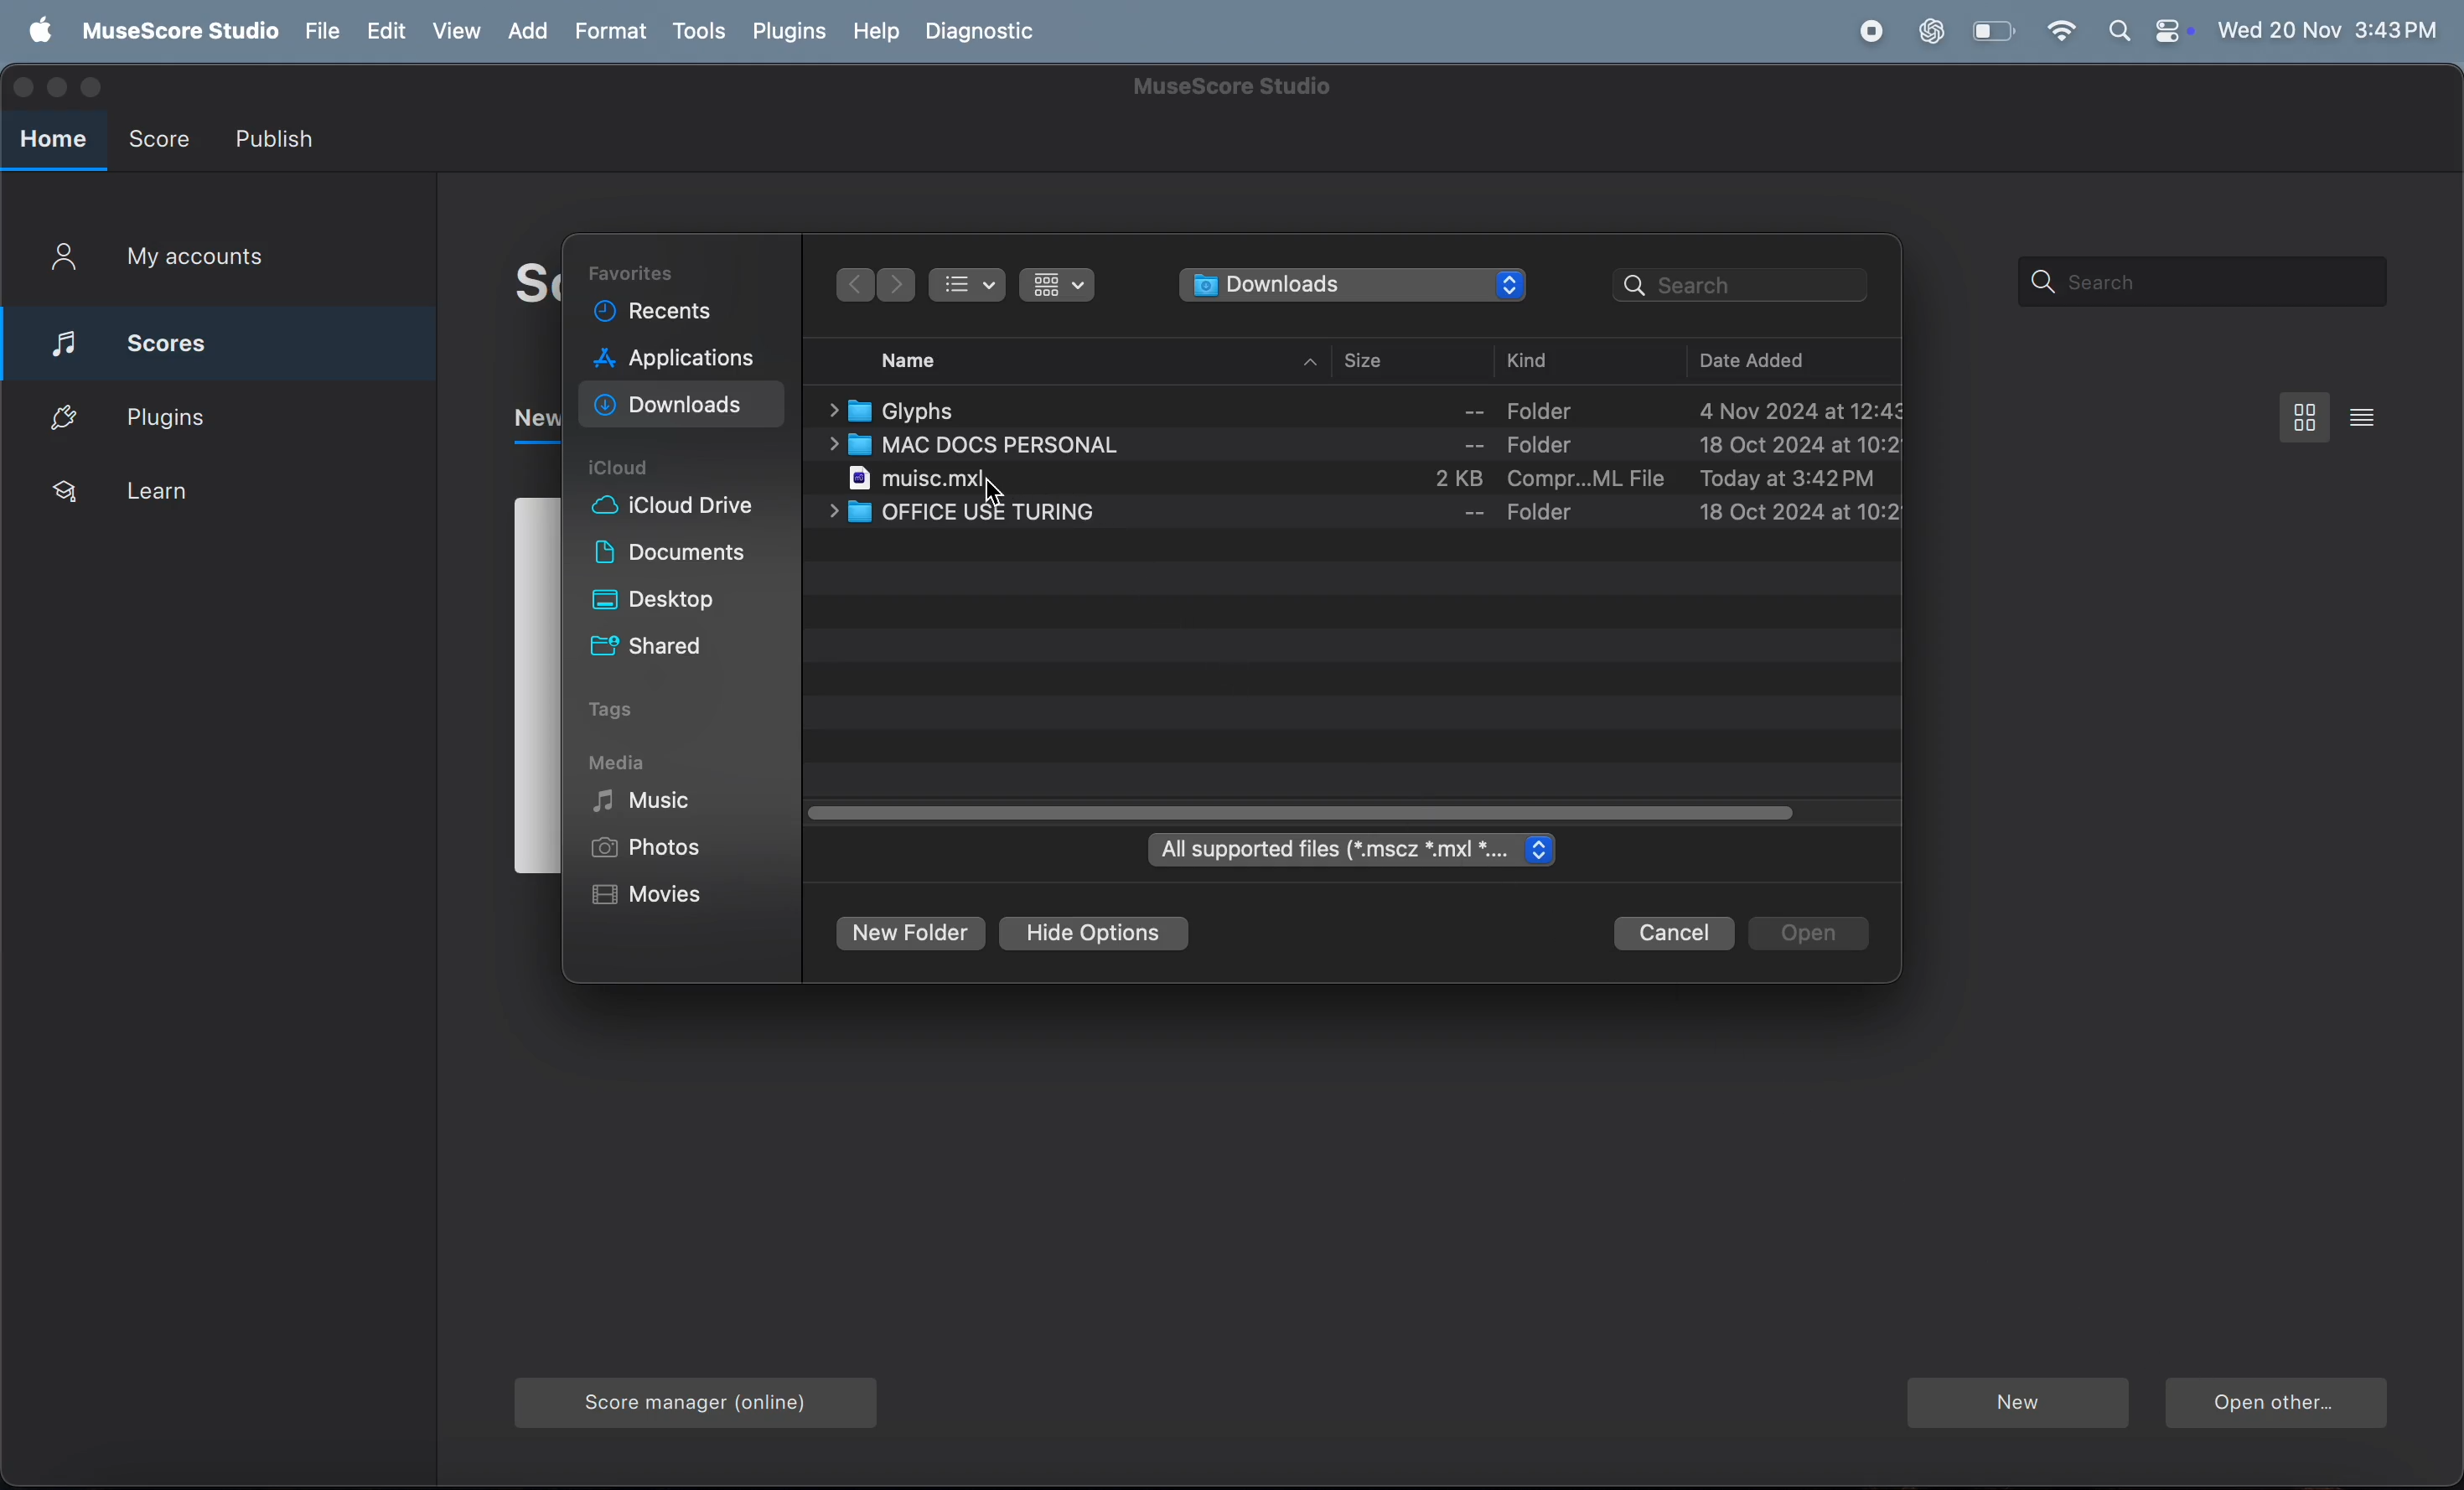  What do you see at coordinates (1313, 362) in the screenshot?
I see `ip` at bounding box center [1313, 362].